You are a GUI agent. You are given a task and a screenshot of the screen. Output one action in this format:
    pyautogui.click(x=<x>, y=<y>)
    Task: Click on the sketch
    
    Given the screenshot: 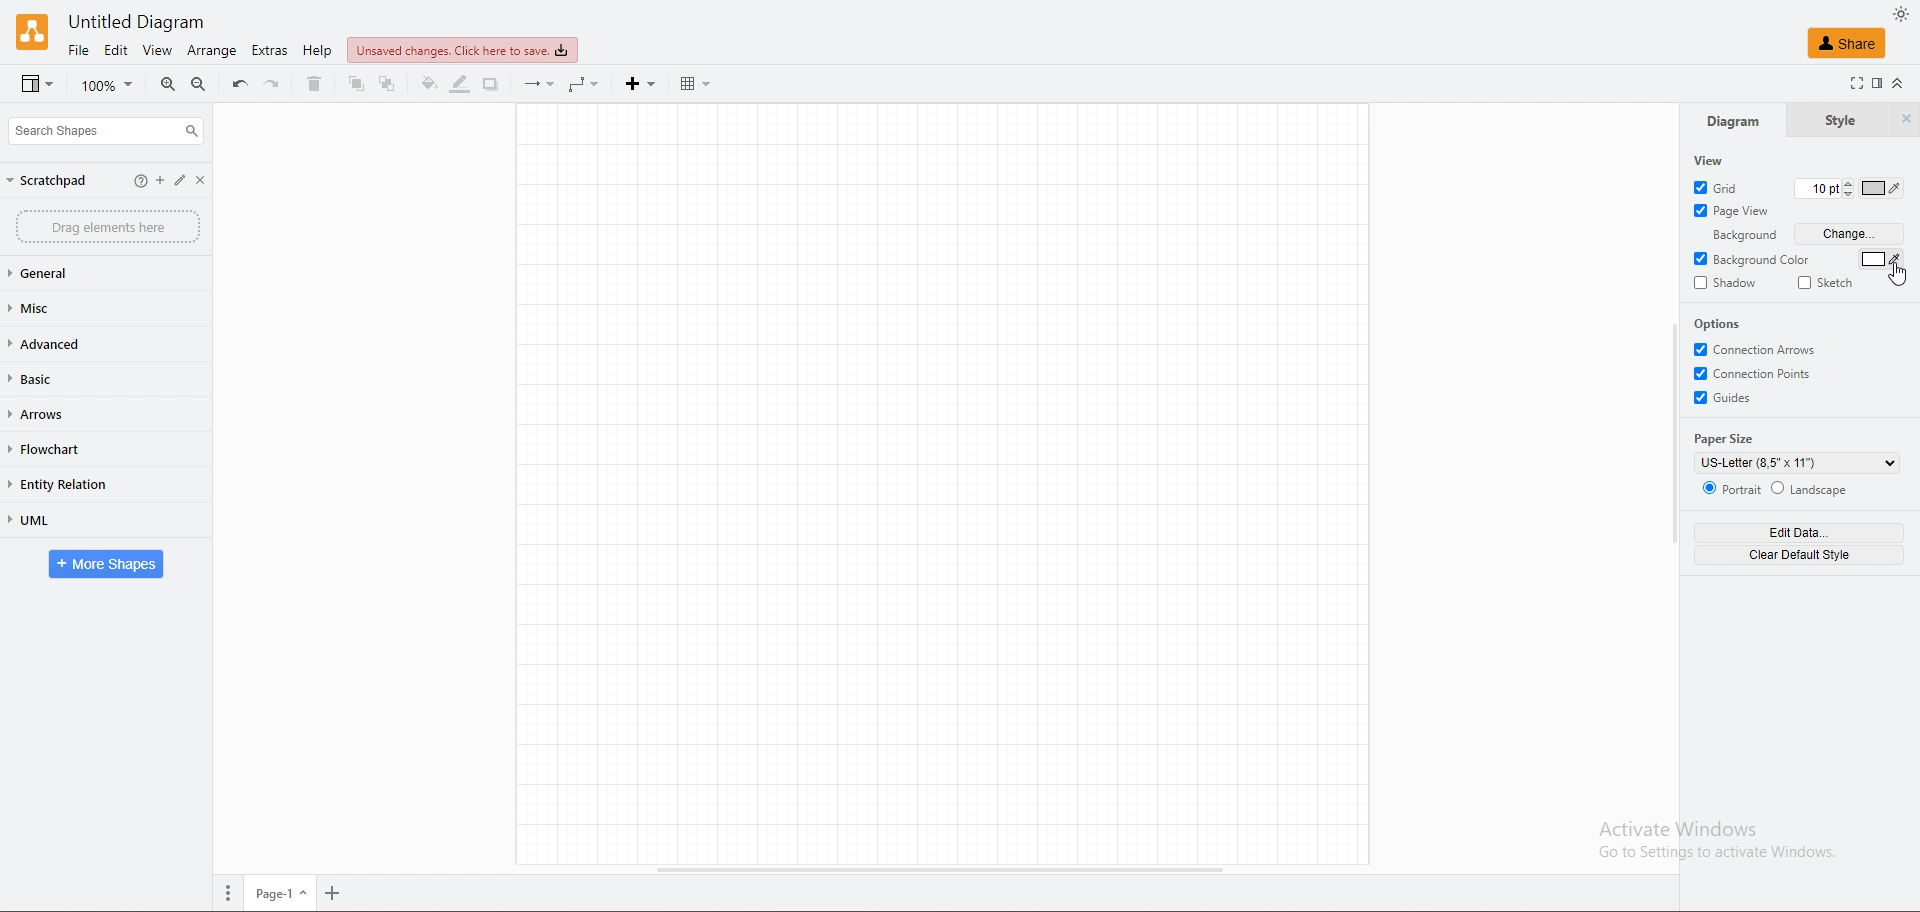 What is the action you would take?
    pyautogui.click(x=1831, y=282)
    